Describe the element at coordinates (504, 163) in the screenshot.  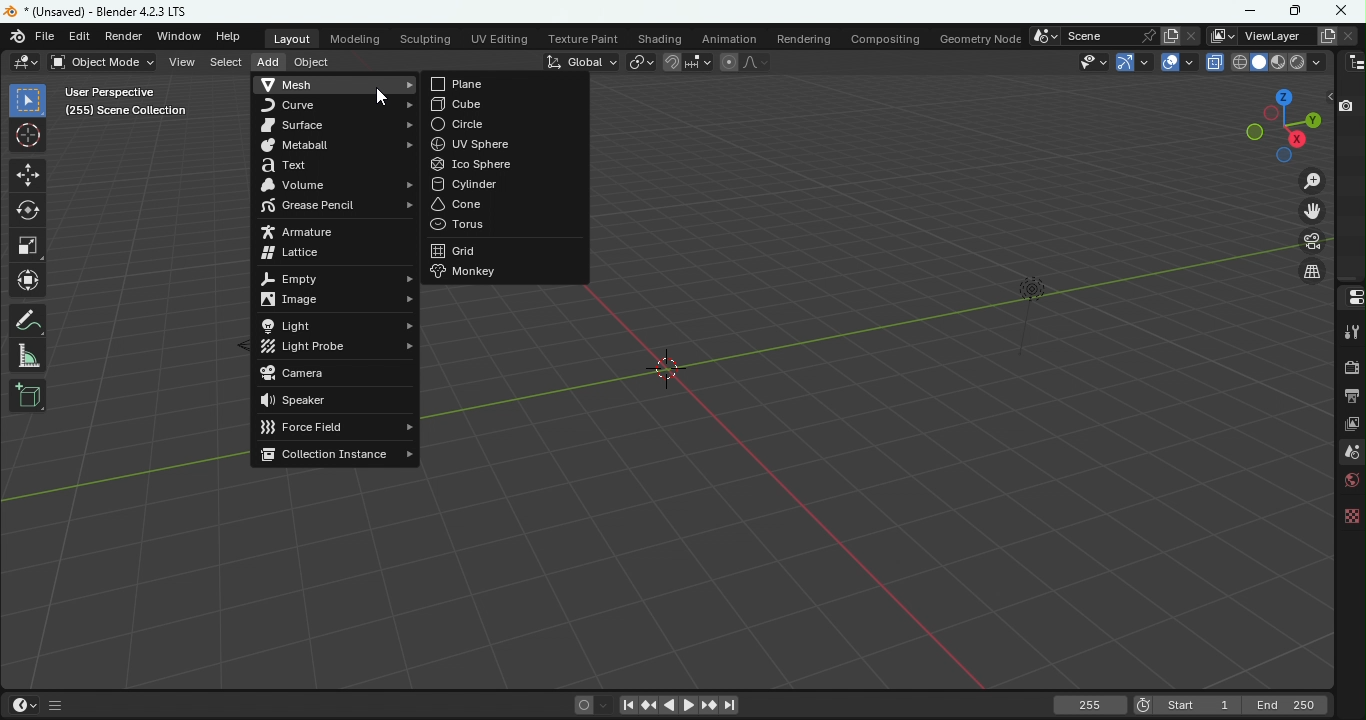
I see `Ico sphere` at that location.